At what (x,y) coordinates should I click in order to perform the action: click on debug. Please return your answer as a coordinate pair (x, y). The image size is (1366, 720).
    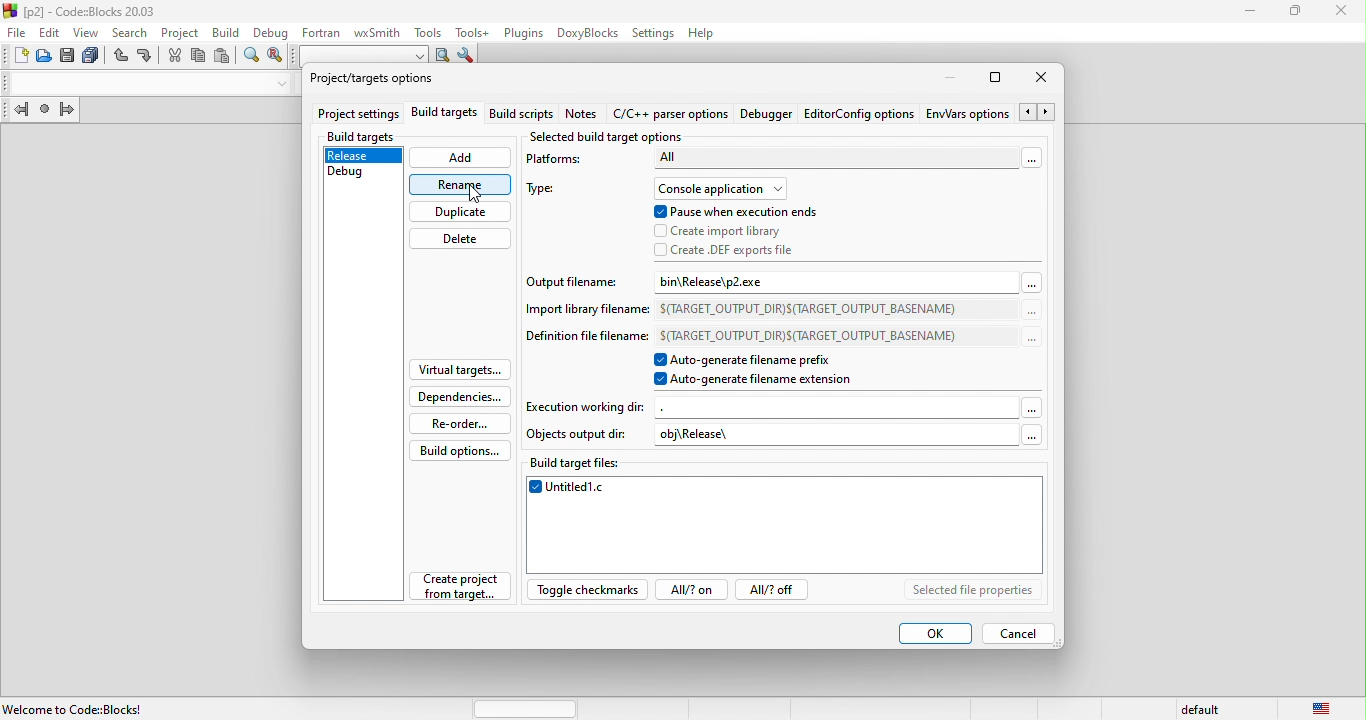
    Looking at the image, I should click on (362, 176).